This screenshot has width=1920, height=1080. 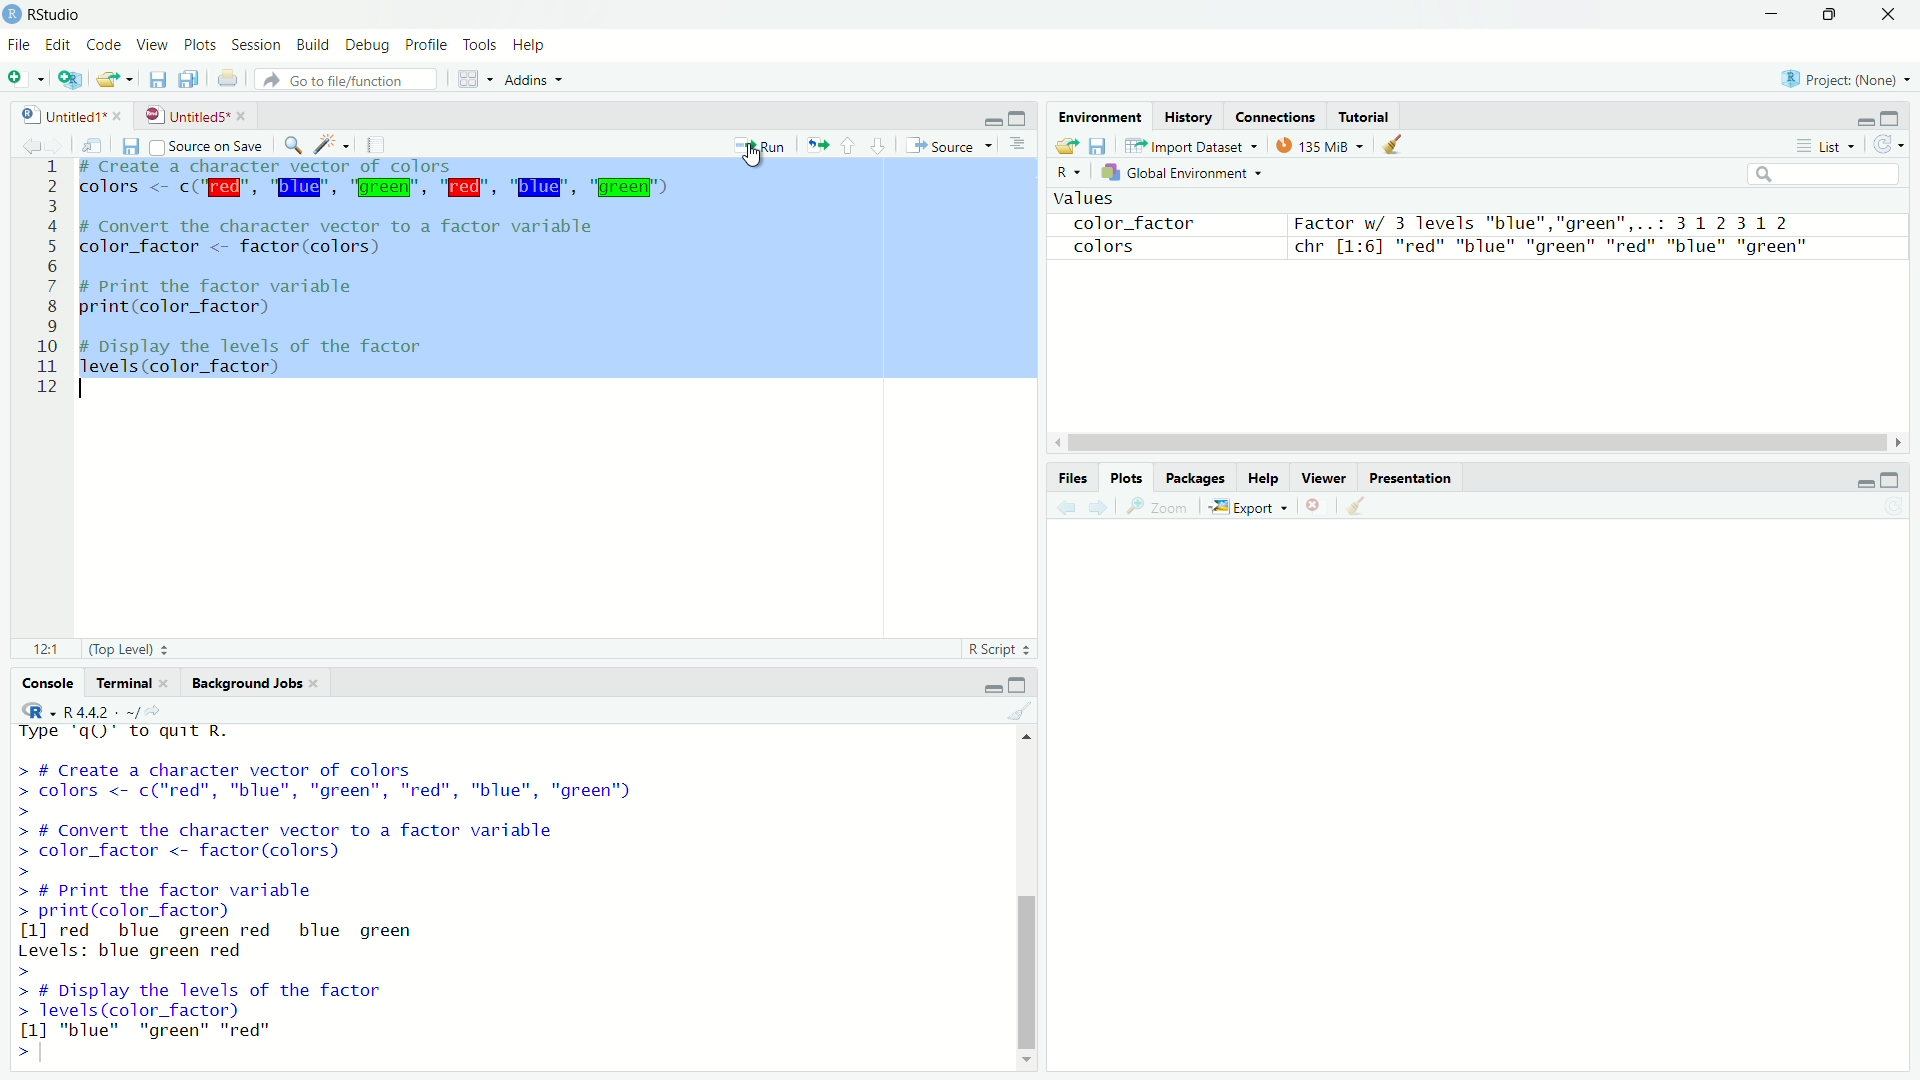 I want to click on clear all plots, so click(x=1355, y=507).